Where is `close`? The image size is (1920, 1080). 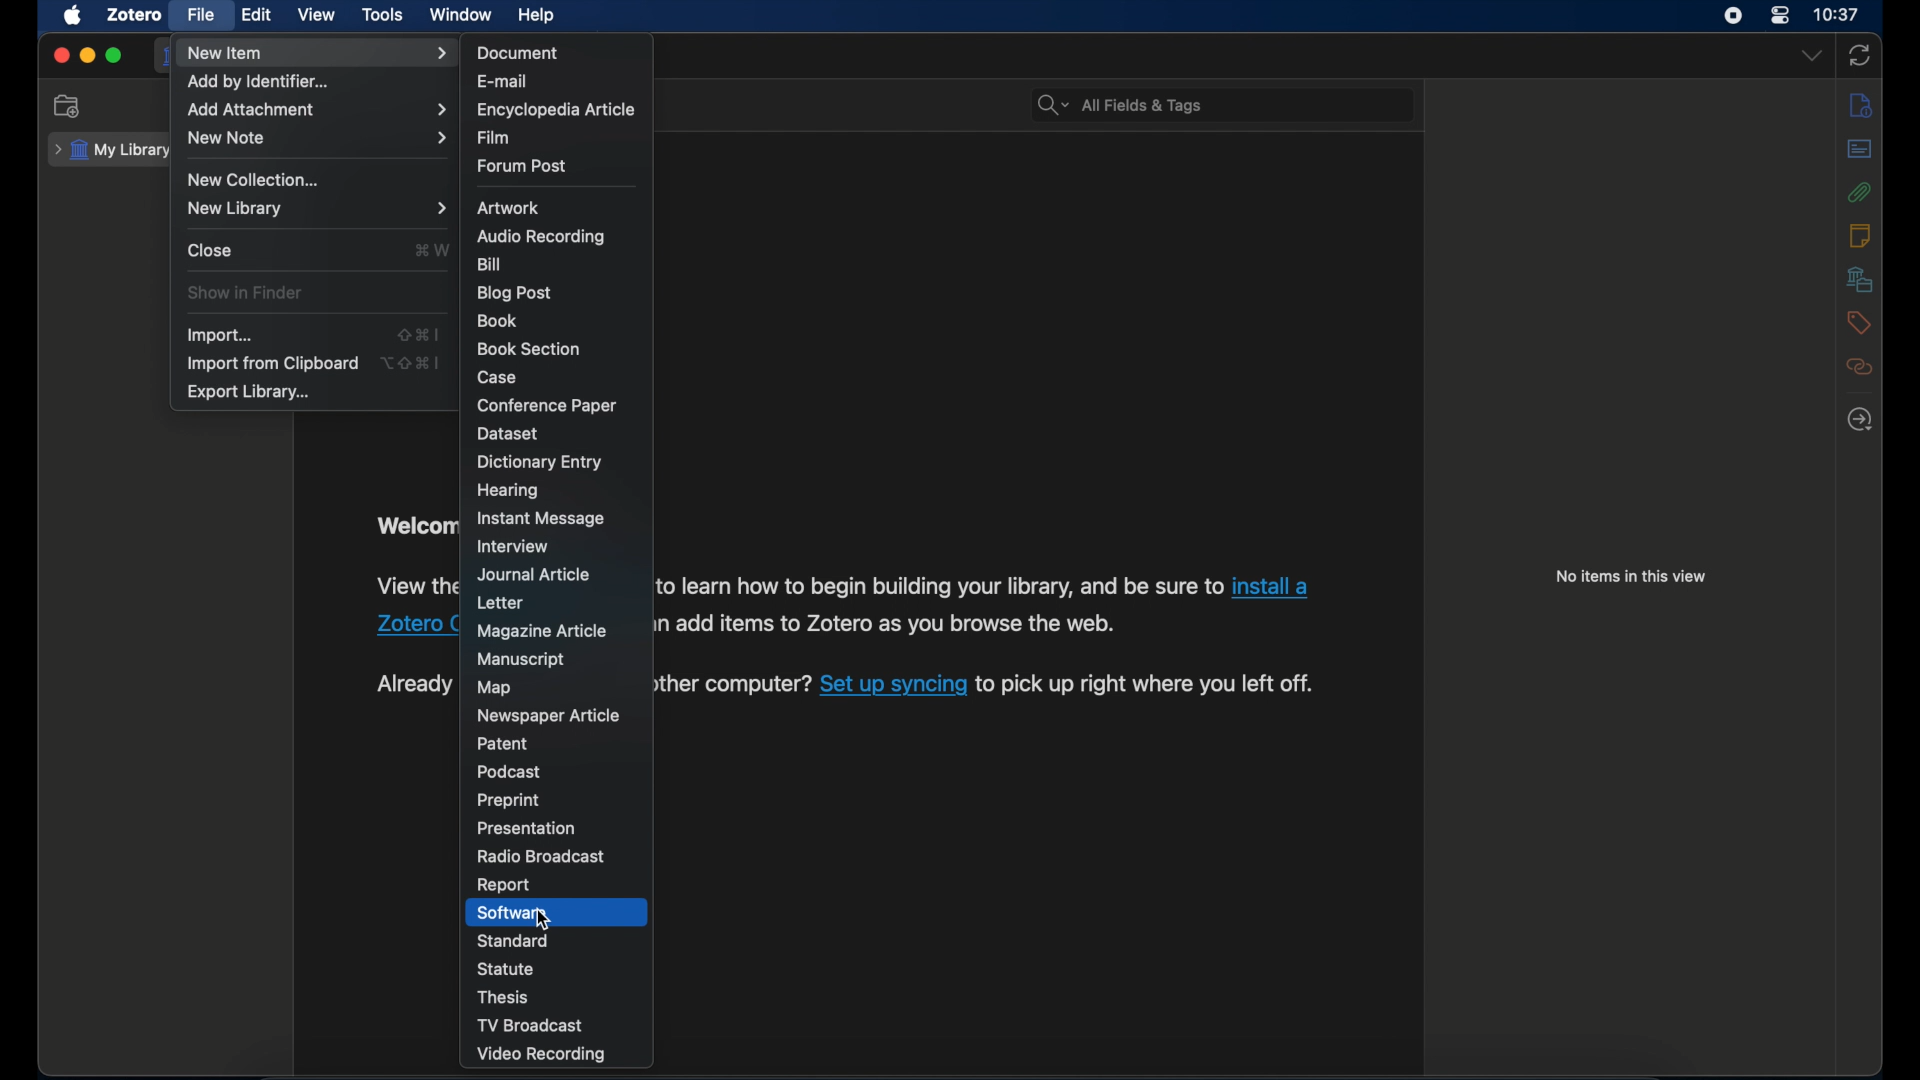 close is located at coordinates (60, 56).